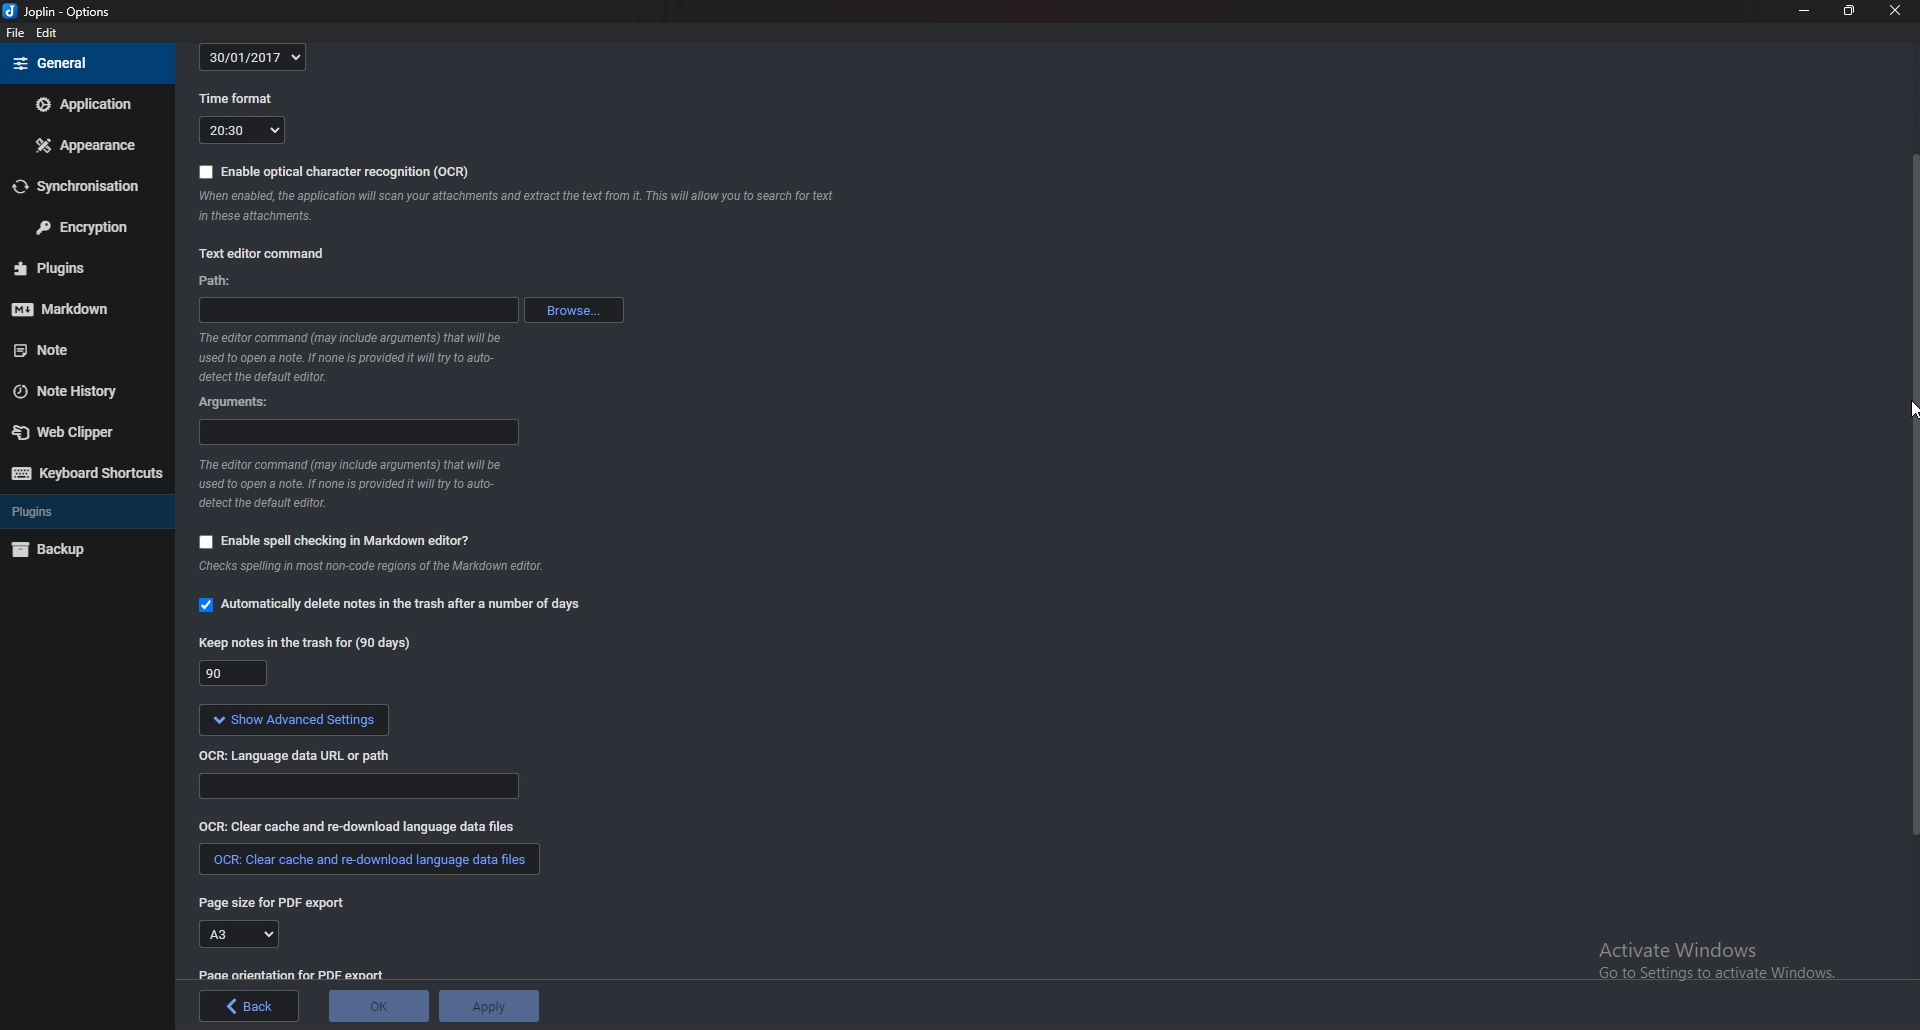  Describe the element at coordinates (1719, 954) in the screenshot. I see `activate windows` at that location.